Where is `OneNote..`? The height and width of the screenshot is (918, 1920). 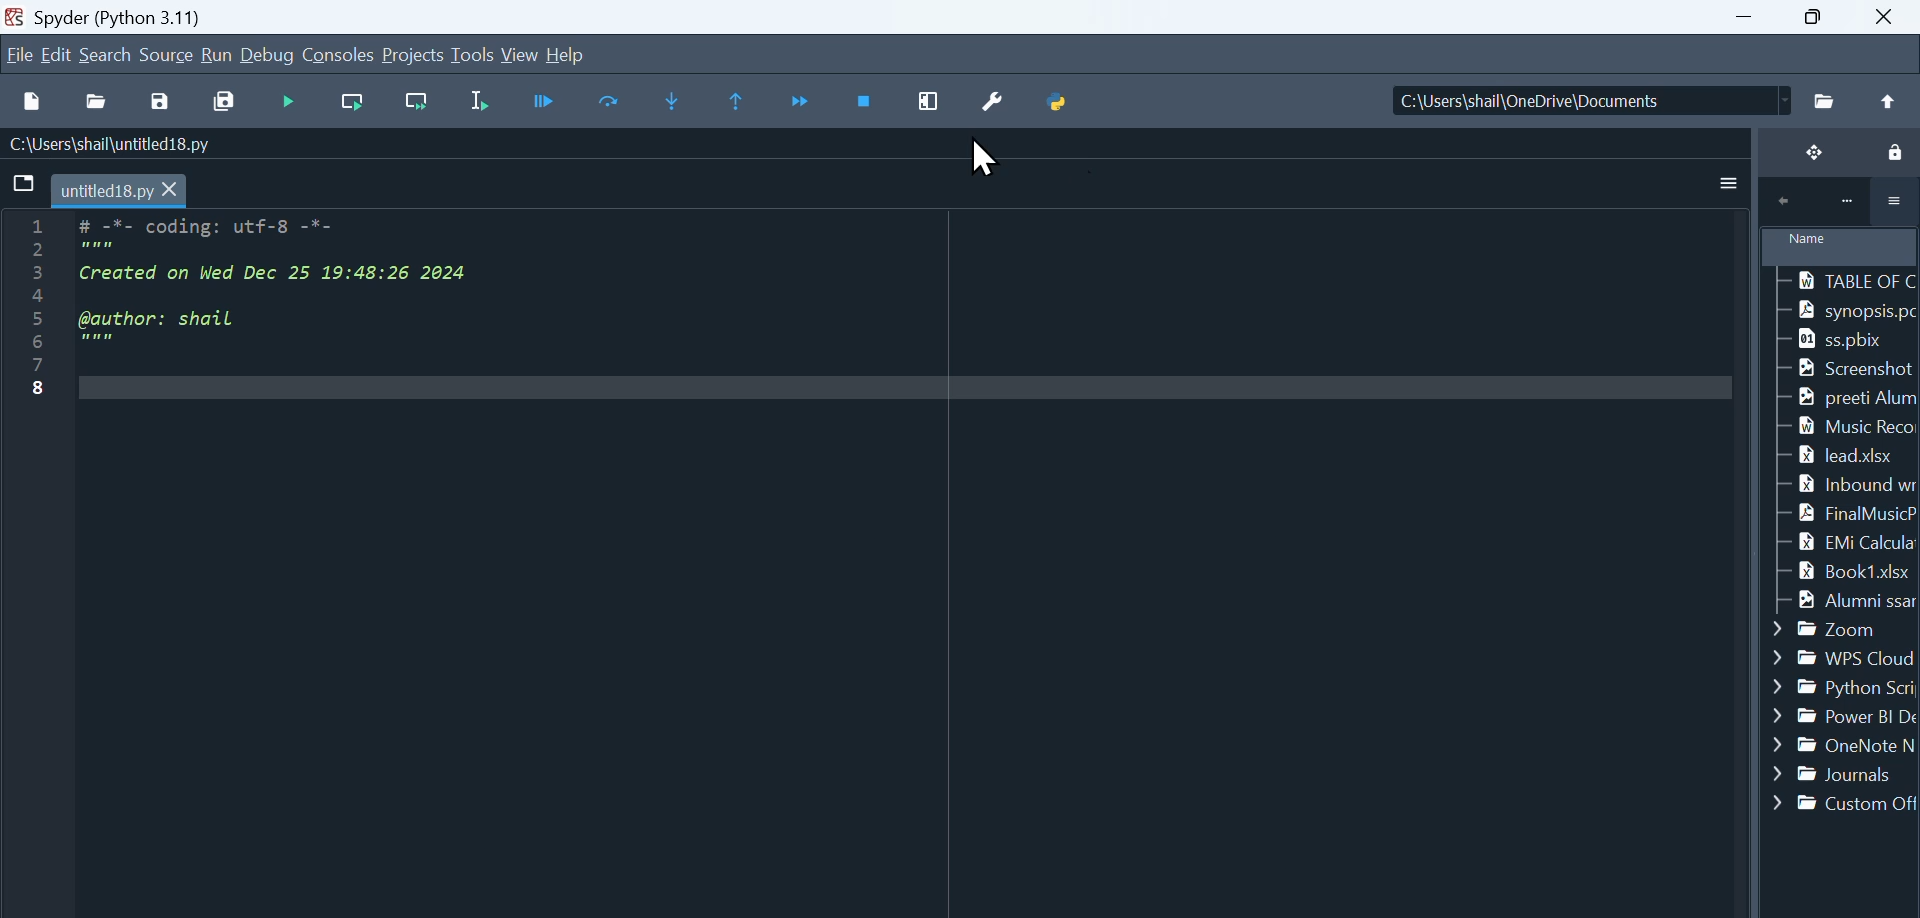 OneNote.. is located at coordinates (1844, 748).